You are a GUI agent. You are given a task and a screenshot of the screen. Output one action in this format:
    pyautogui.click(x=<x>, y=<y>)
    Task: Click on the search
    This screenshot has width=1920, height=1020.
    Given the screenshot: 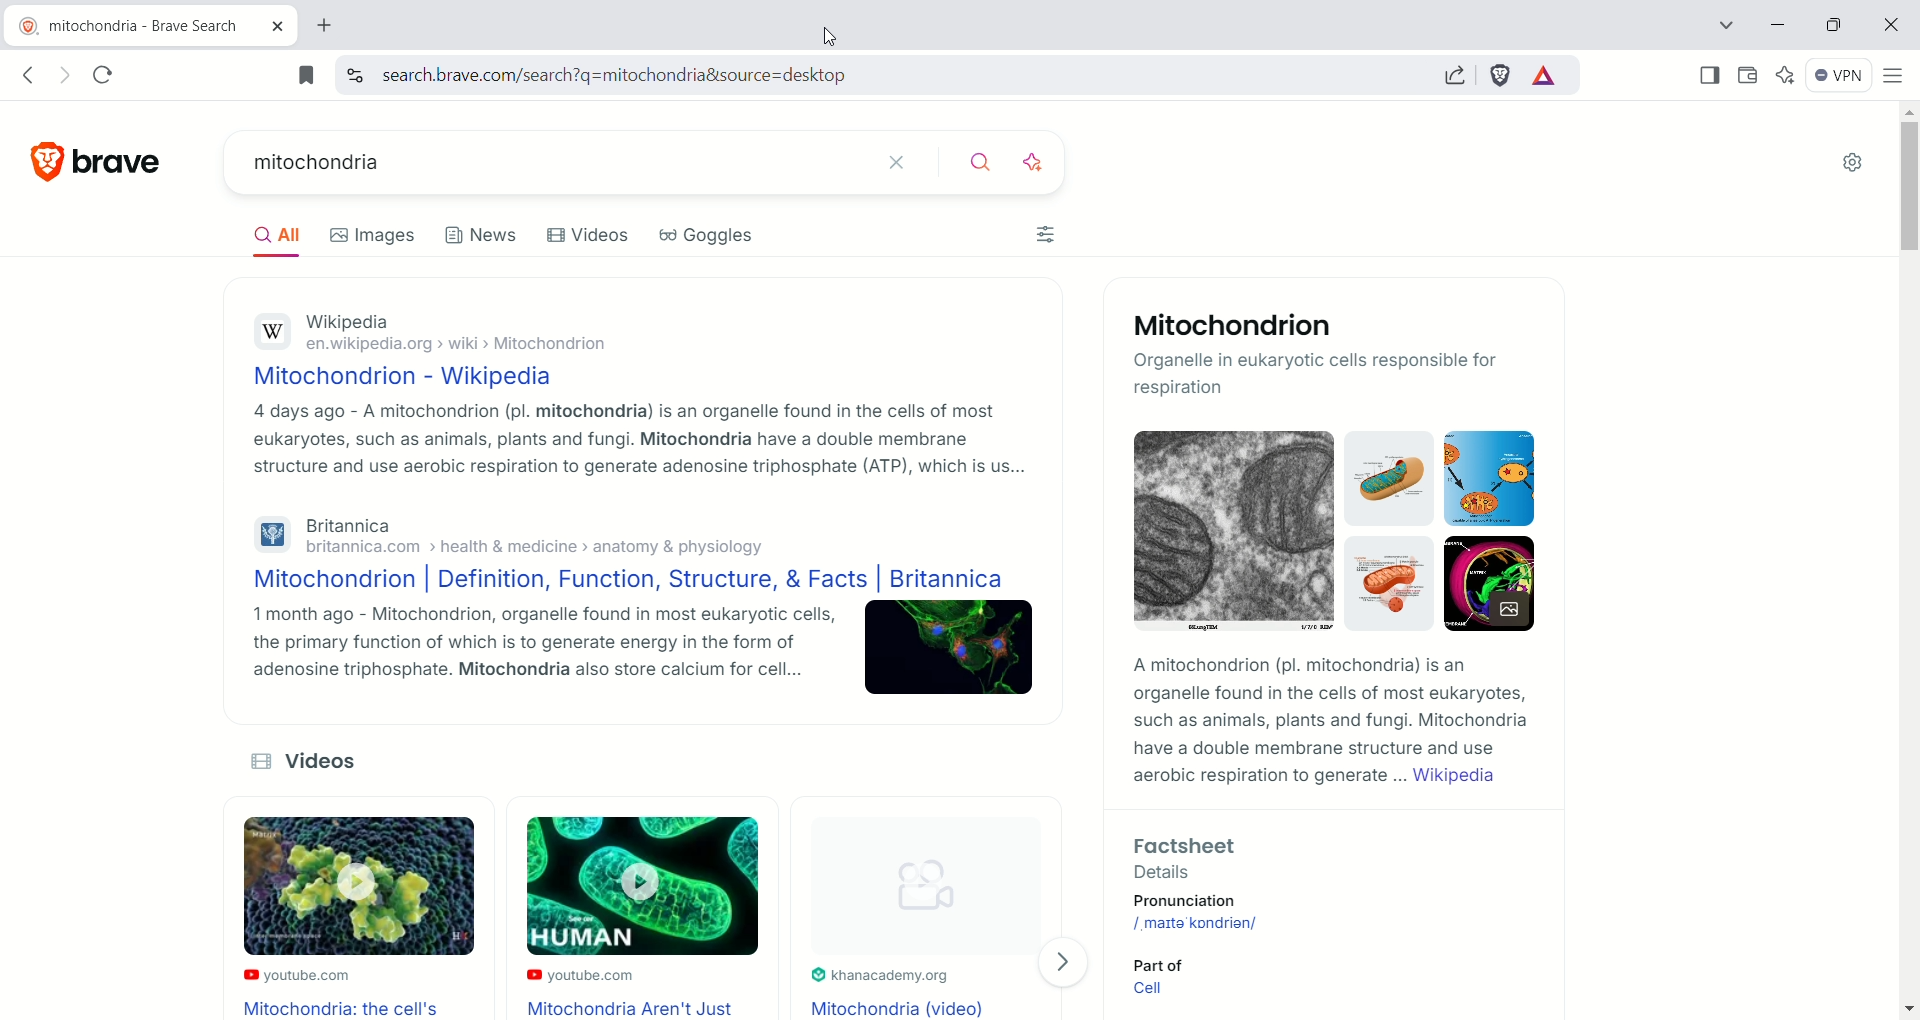 What is the action you would take?
    pyautogui.click(x=970, y=162)
    